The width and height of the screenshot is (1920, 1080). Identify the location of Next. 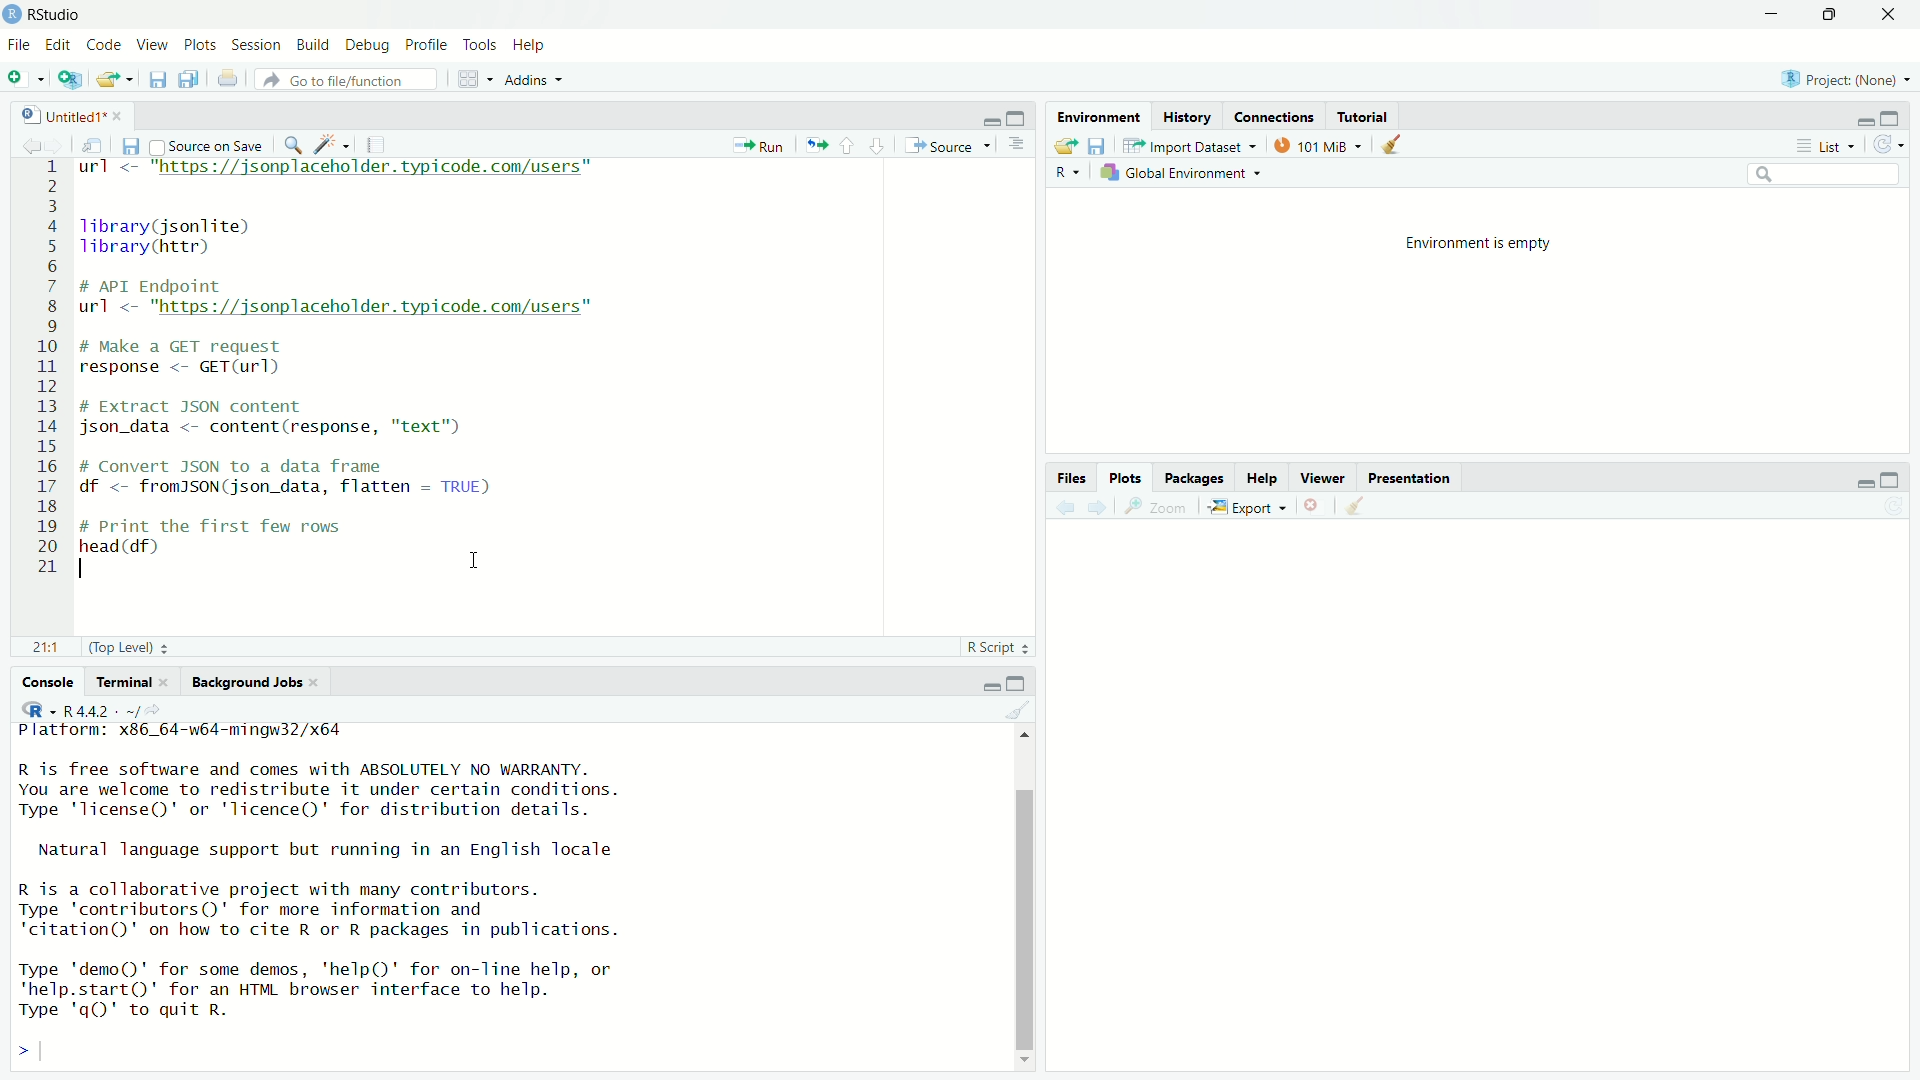
(1100, 509).